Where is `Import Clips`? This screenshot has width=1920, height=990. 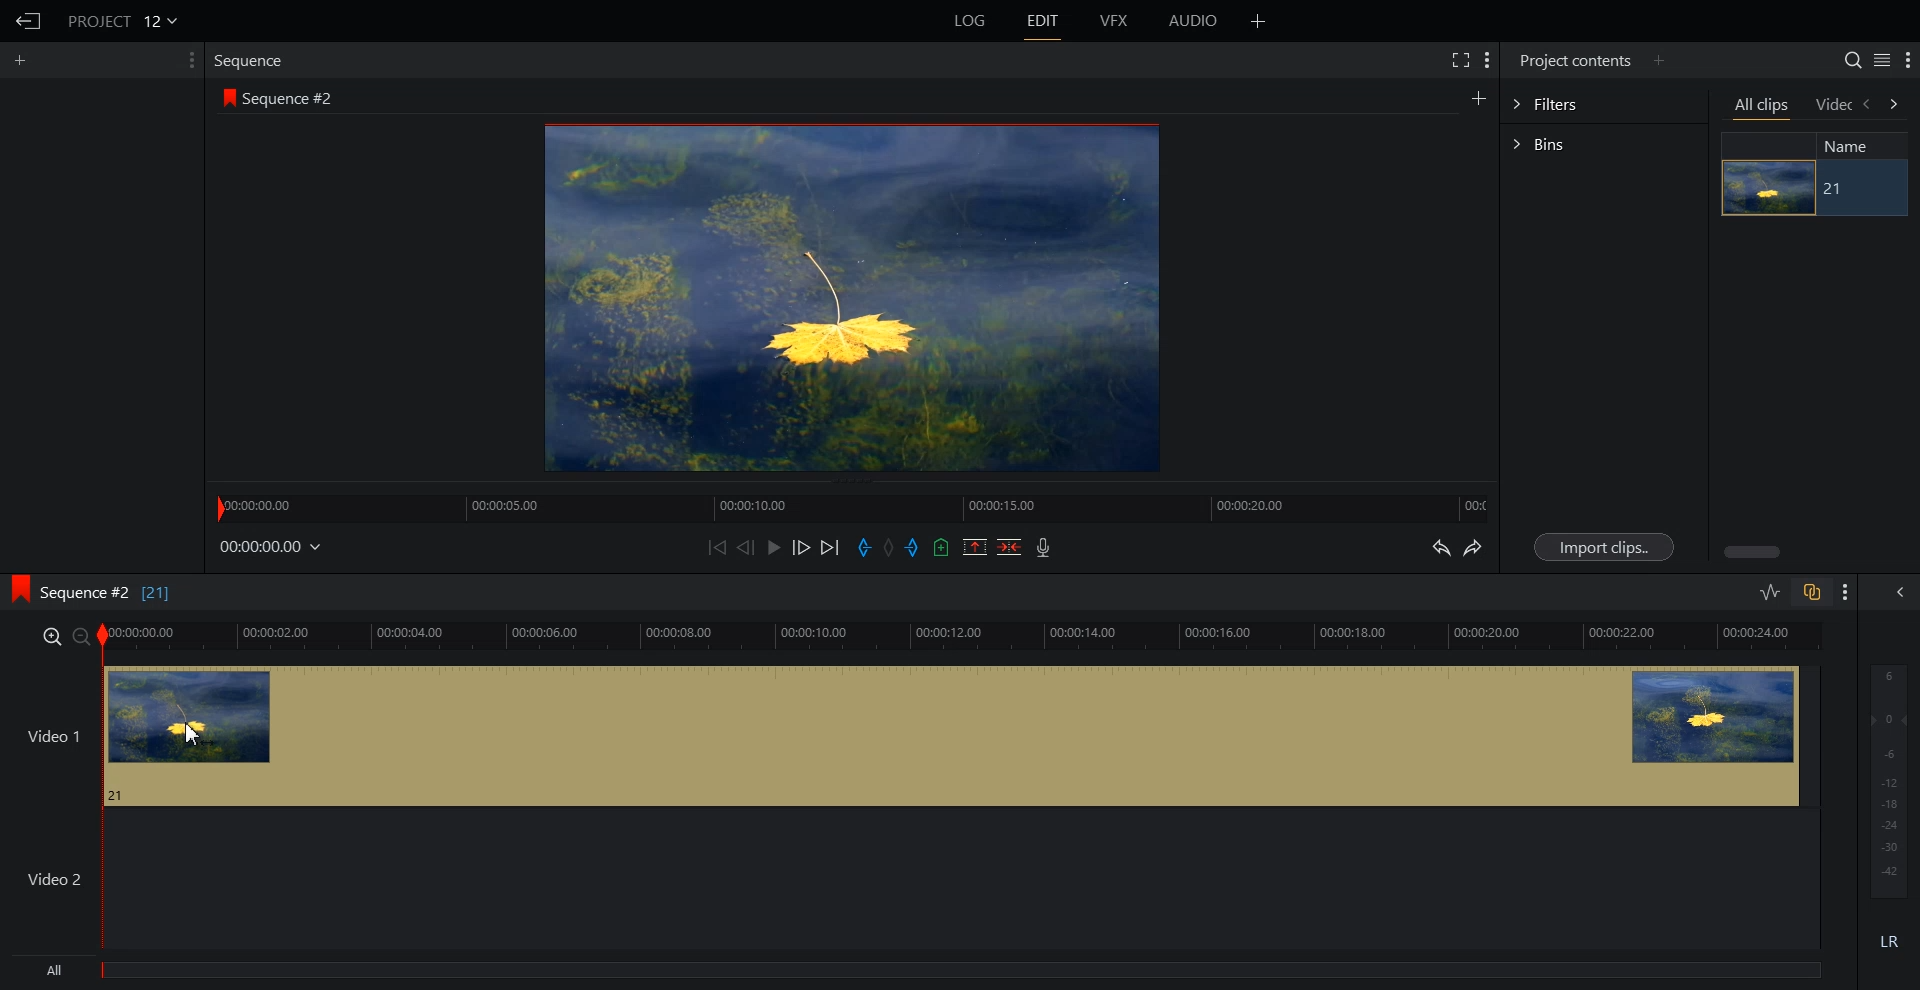 Import Clips is located at coordinates (1604, 546).